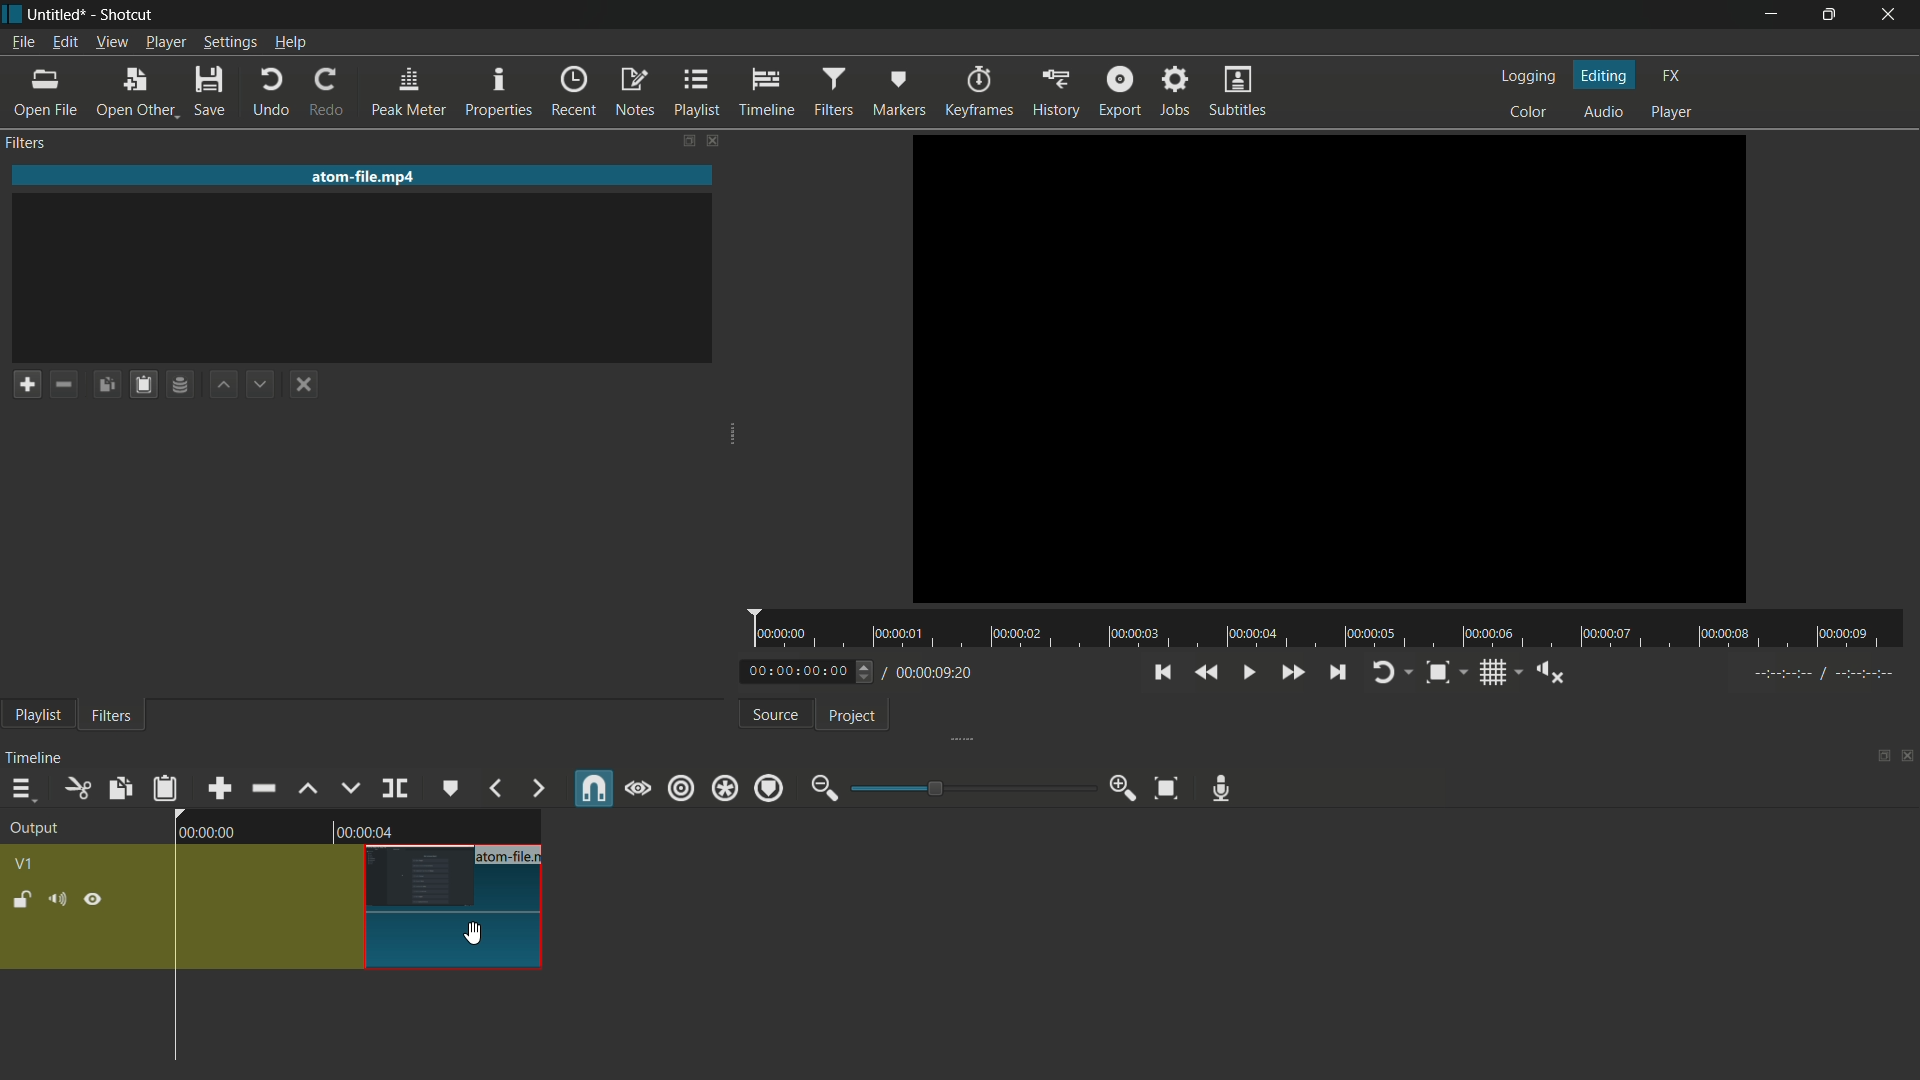 This screenshot has width=1920, height=1080. Describe the element at coordinates (475, 937) in the screenshot. I see `cursor` at that location.